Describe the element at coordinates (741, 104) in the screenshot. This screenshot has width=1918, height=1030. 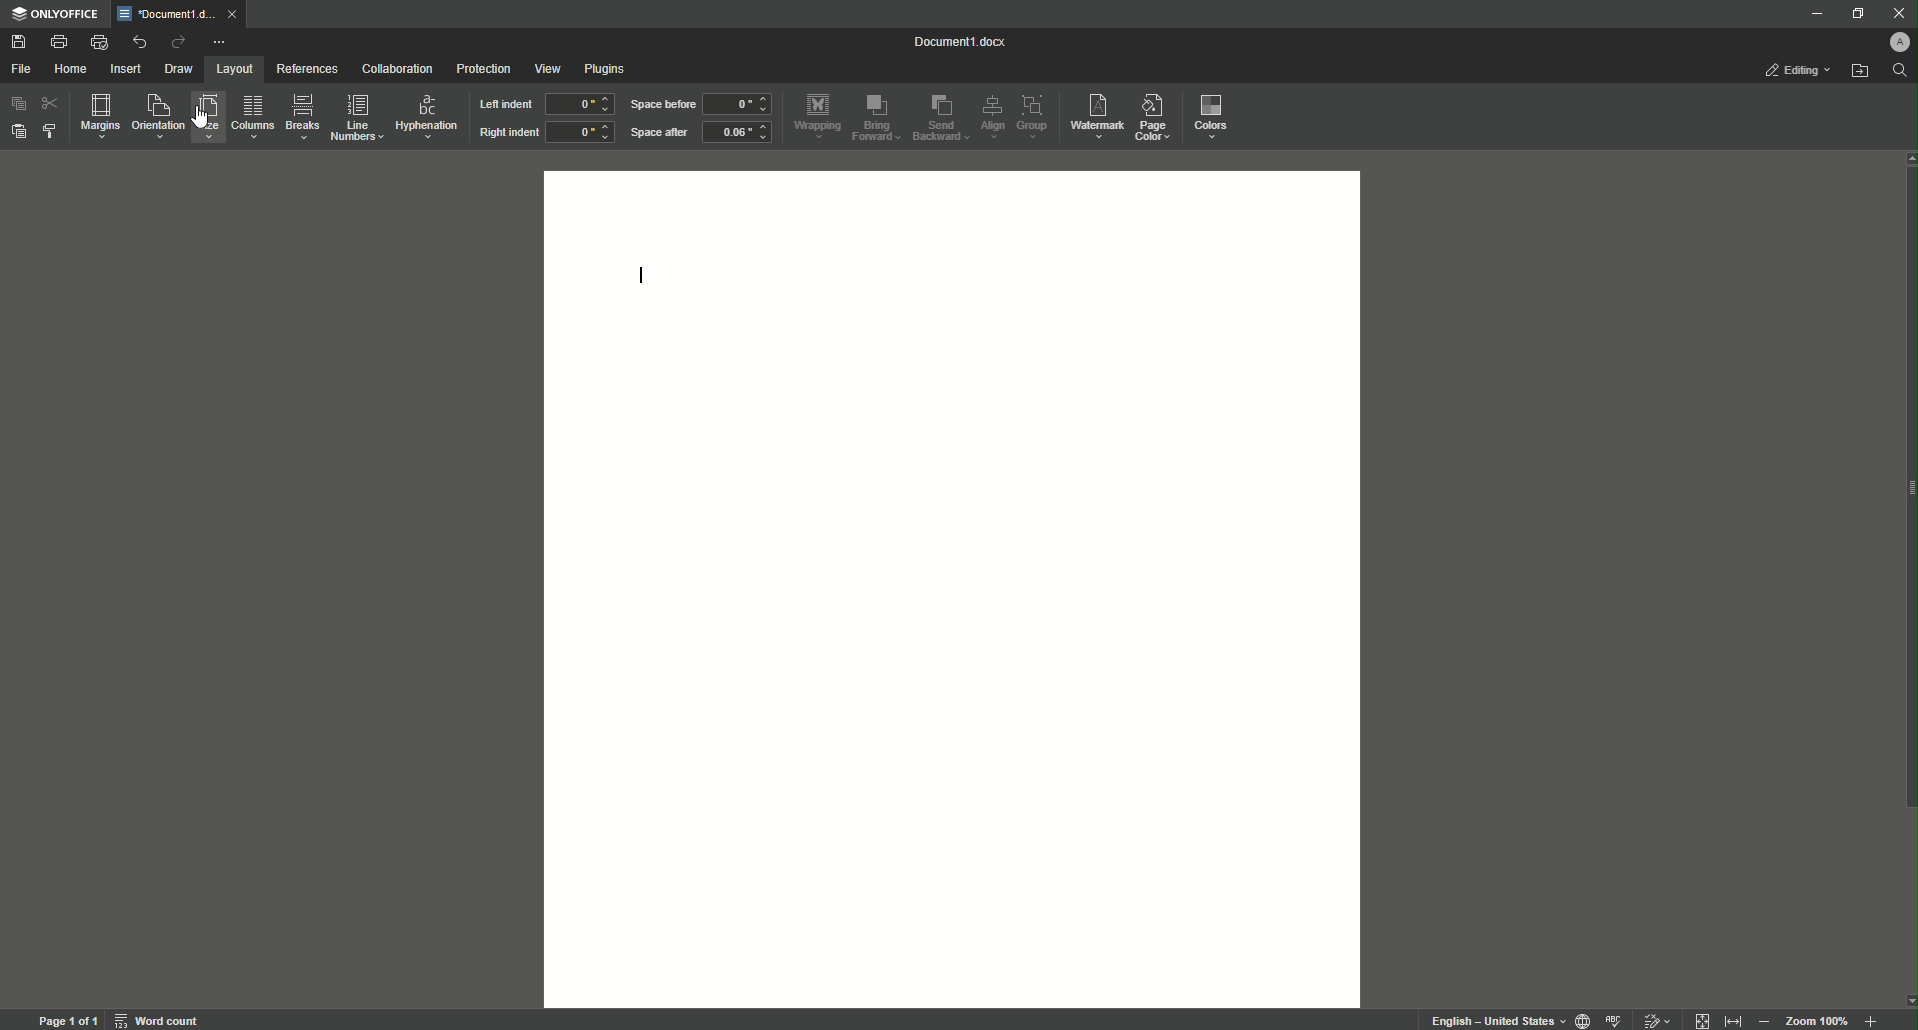
I see `0` at that location.